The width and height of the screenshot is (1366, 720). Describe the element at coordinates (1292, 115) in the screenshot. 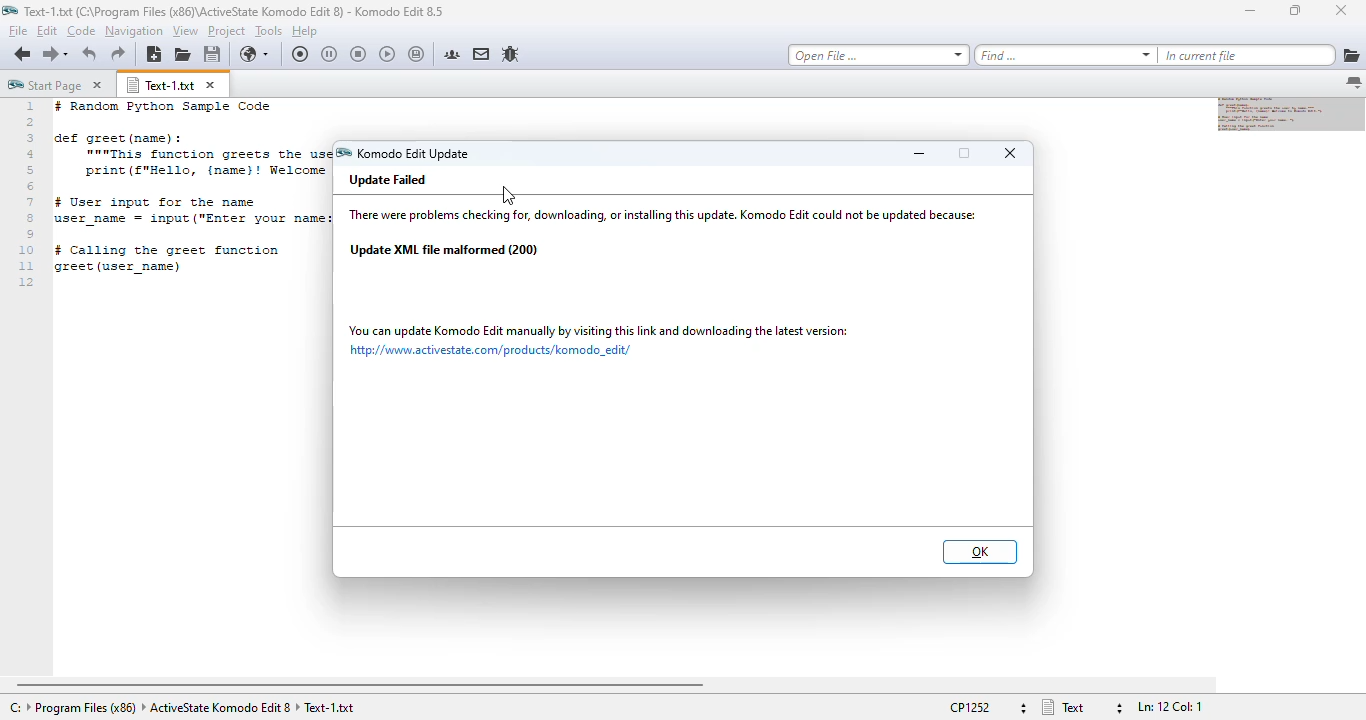

I see `minimap` at that location.